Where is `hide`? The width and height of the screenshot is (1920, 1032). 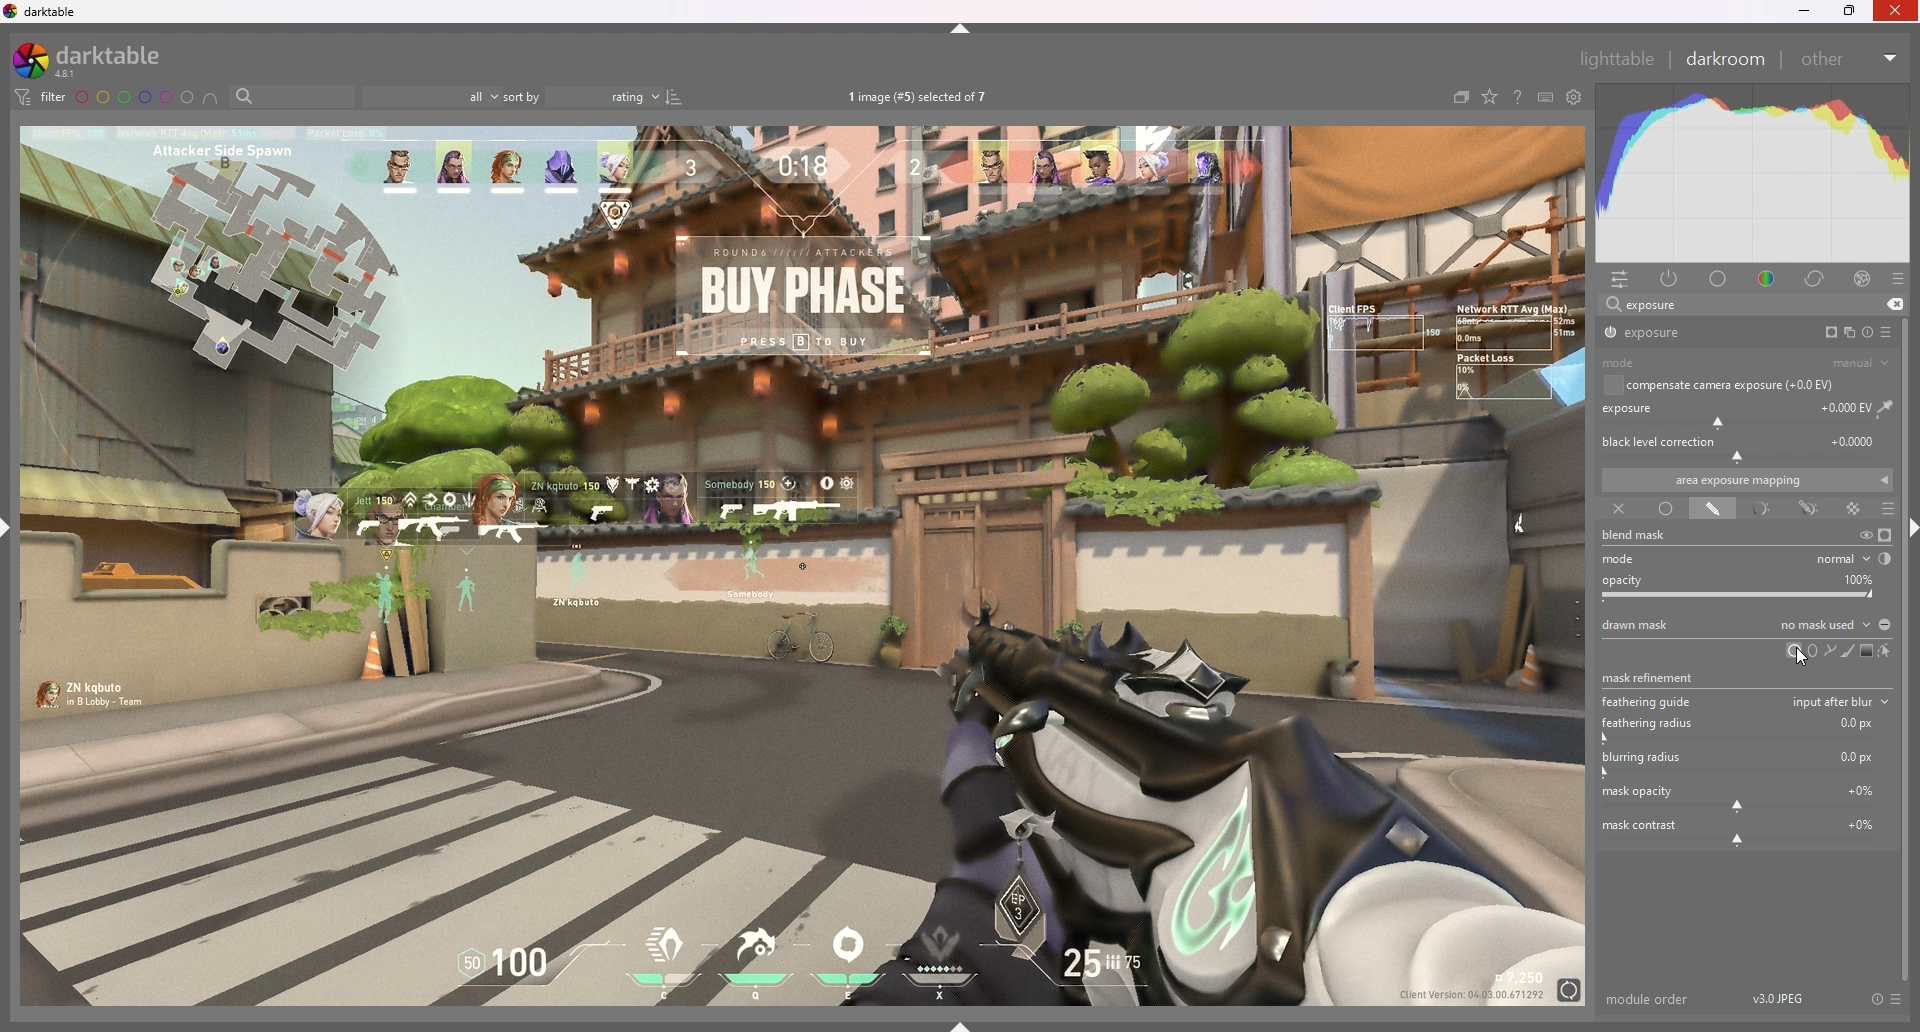 hide is located at coordinates (961, 29).